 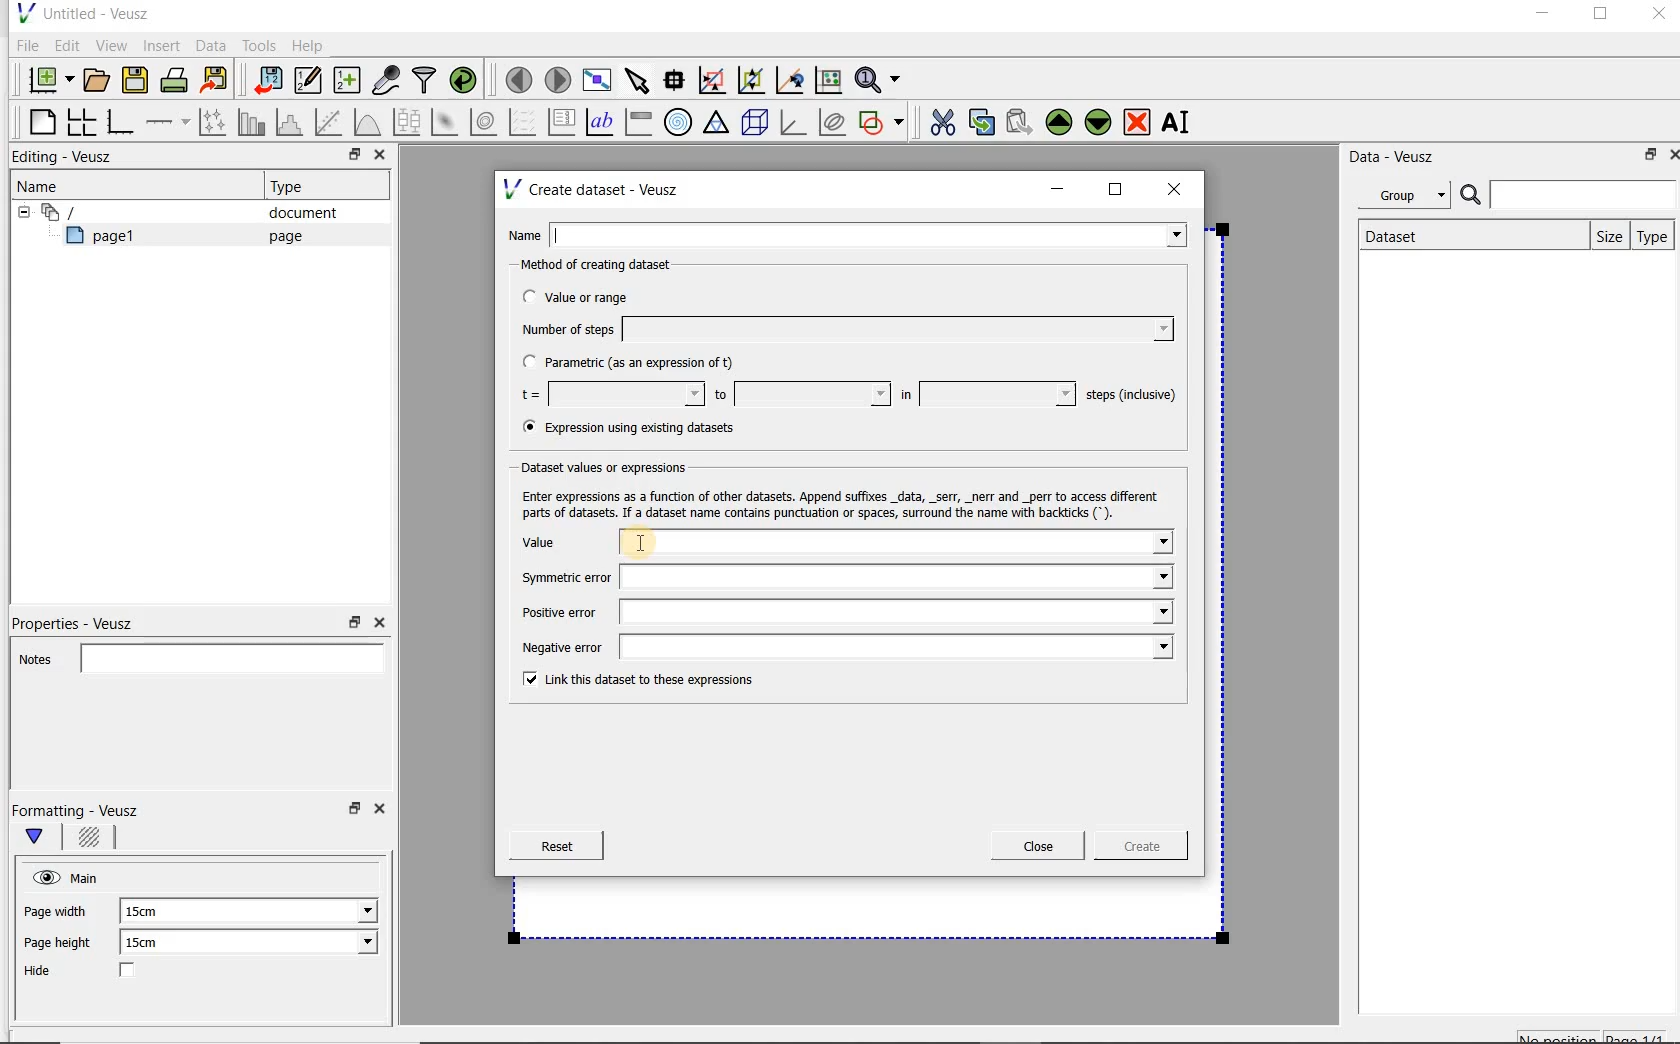 What do you see at coordinates (828, 79) in the screenshot?
I see `click to reset graph axes` at bounding box center [828, 79].